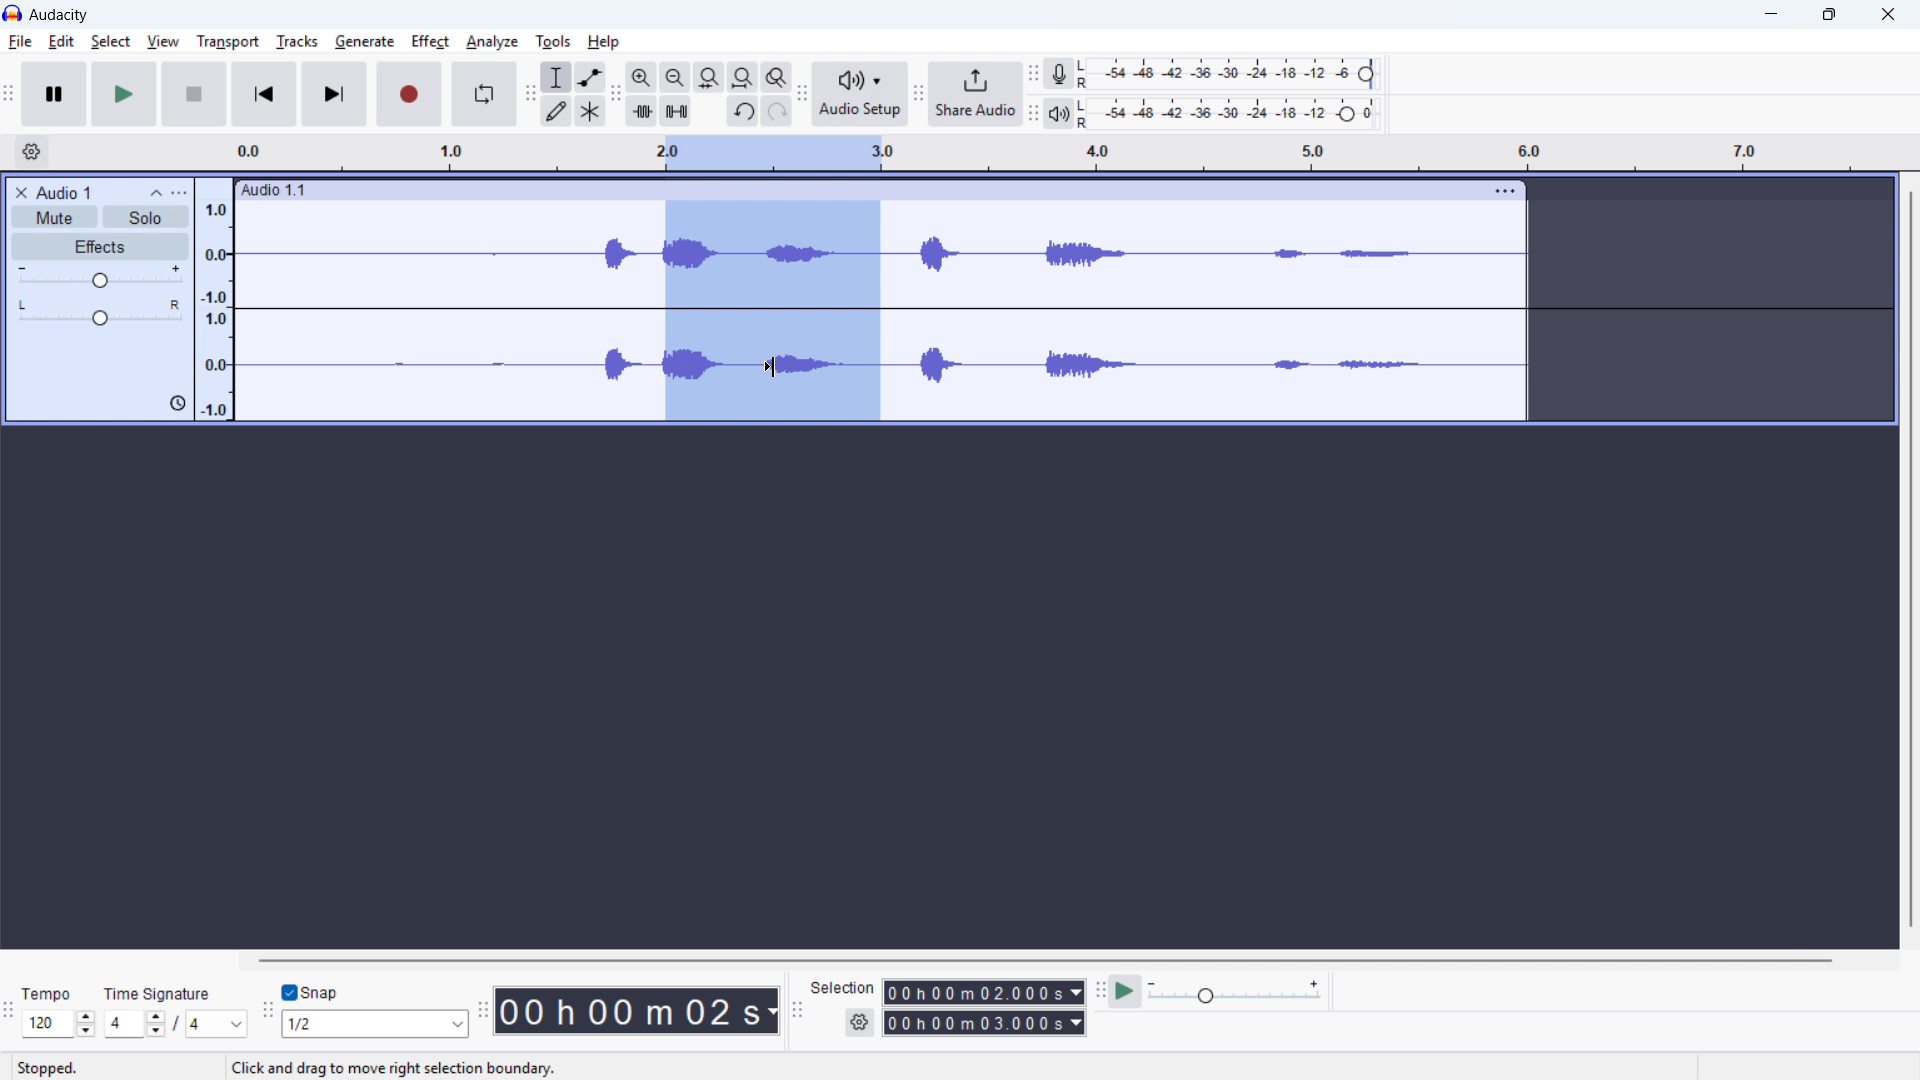  Describe the element at coordinates (675, 111) in the screenshot. I see `Silence audio selection` at that location.